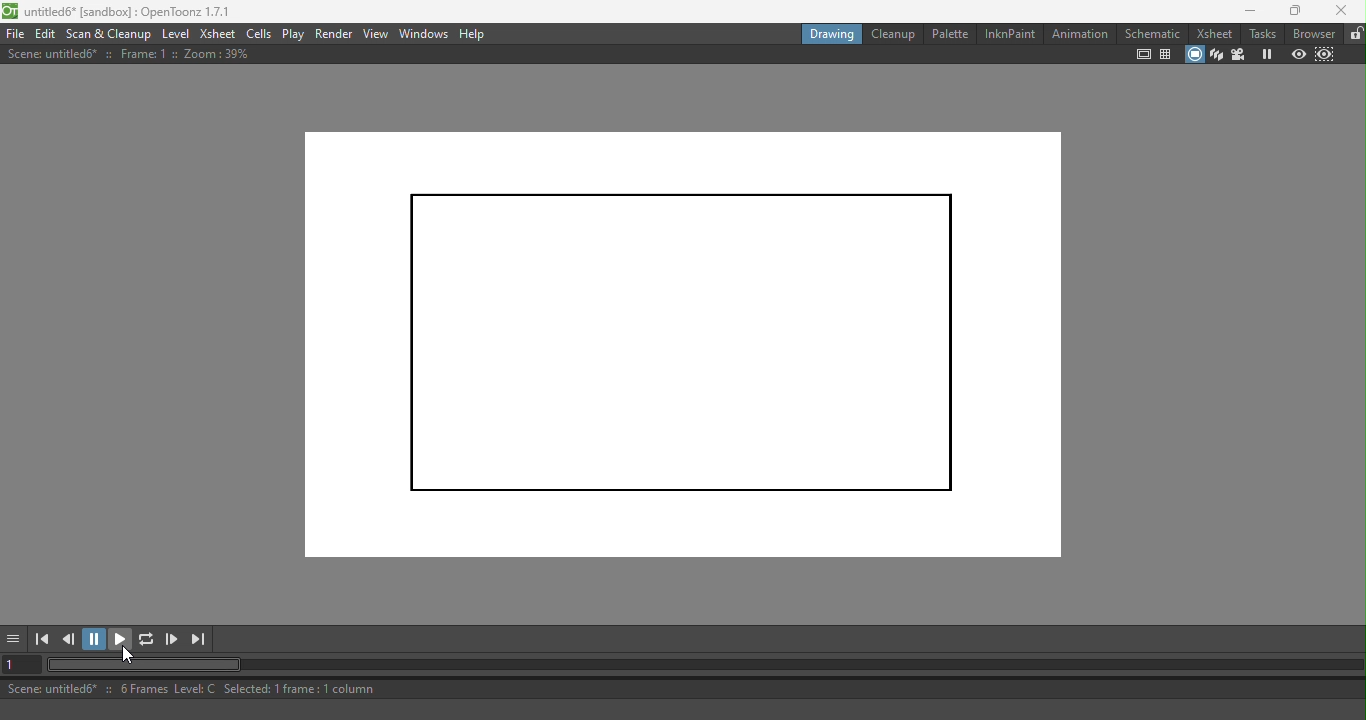  I want to click on More options, so click(15, 638).